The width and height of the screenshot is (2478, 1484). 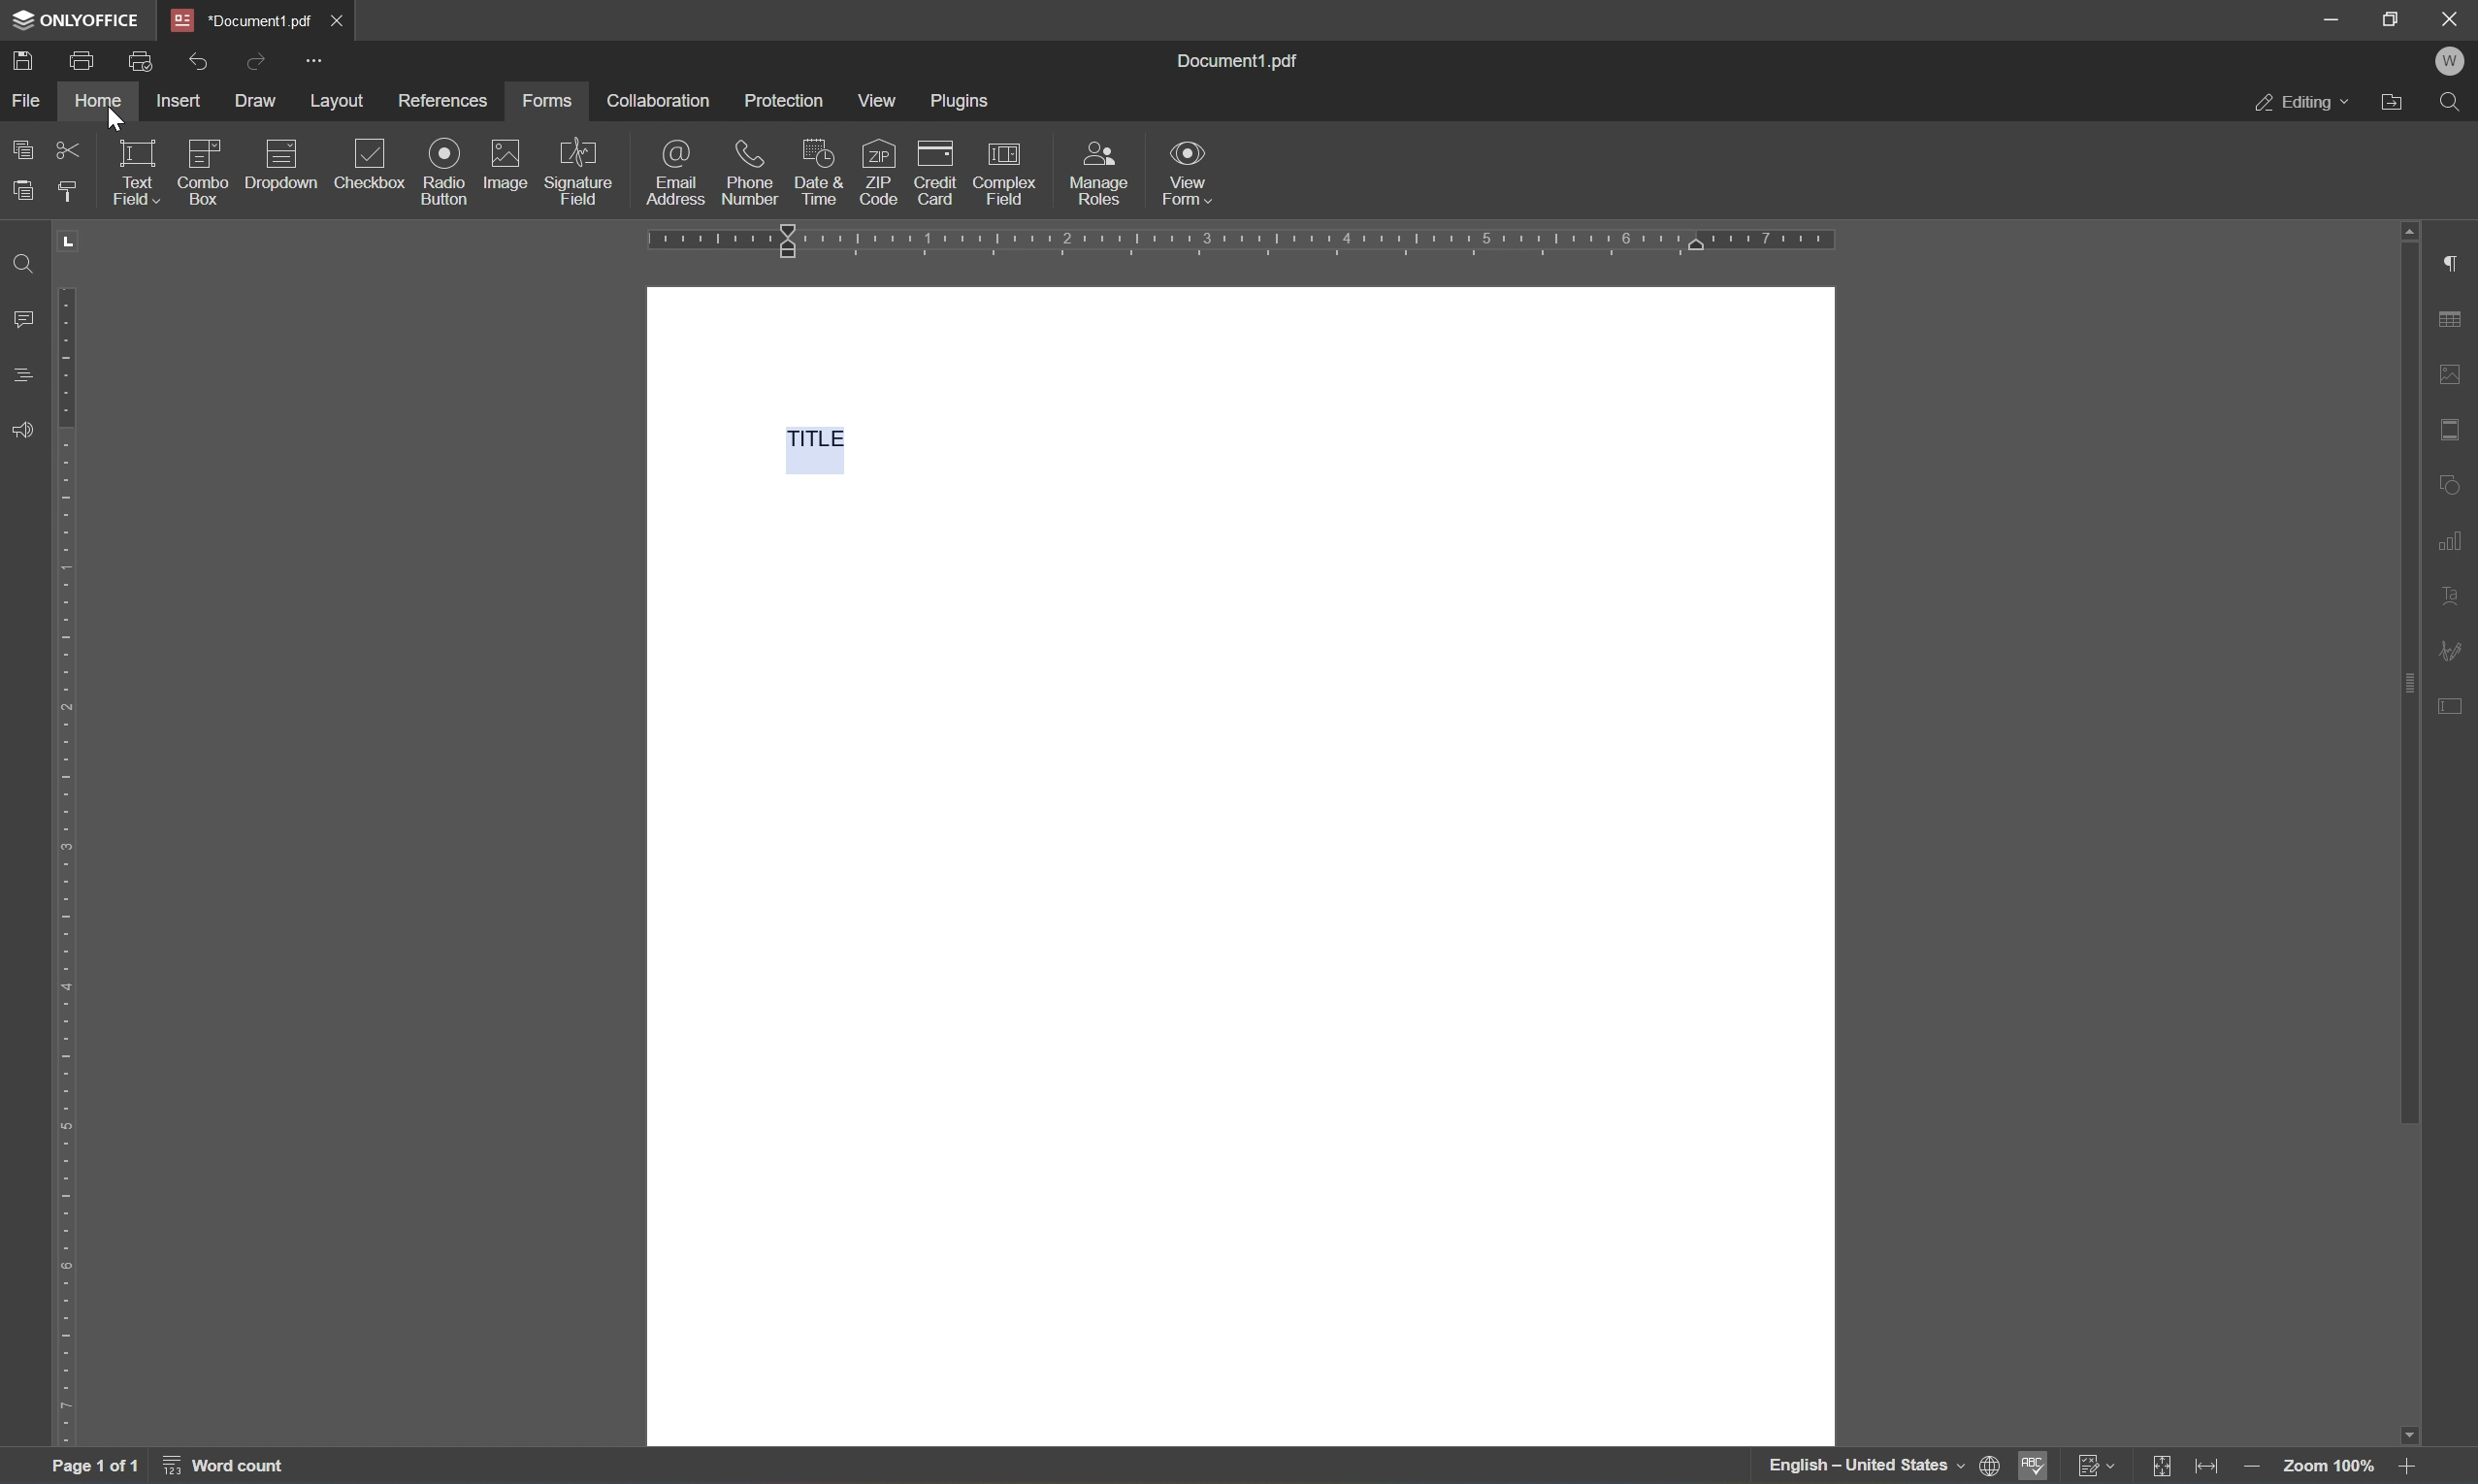 I want to click on redo, so click(x=259, y=61).